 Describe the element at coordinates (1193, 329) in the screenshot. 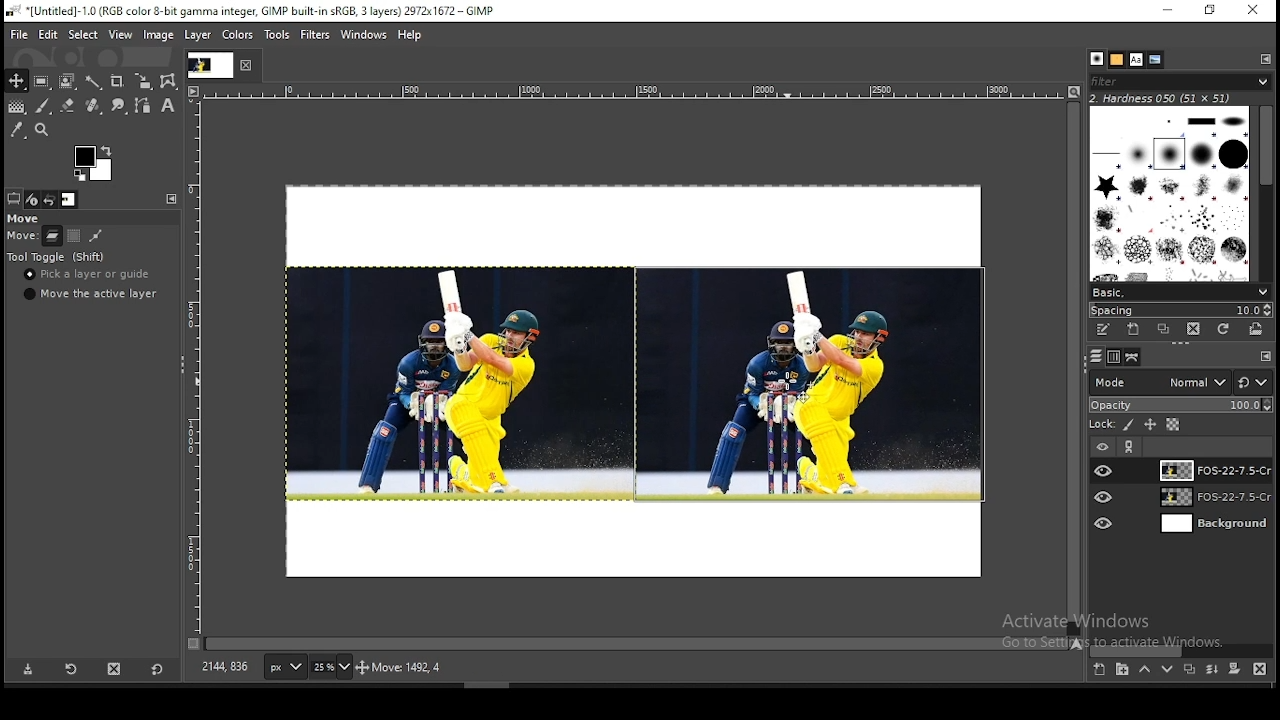

I see `delete brush` at that location.